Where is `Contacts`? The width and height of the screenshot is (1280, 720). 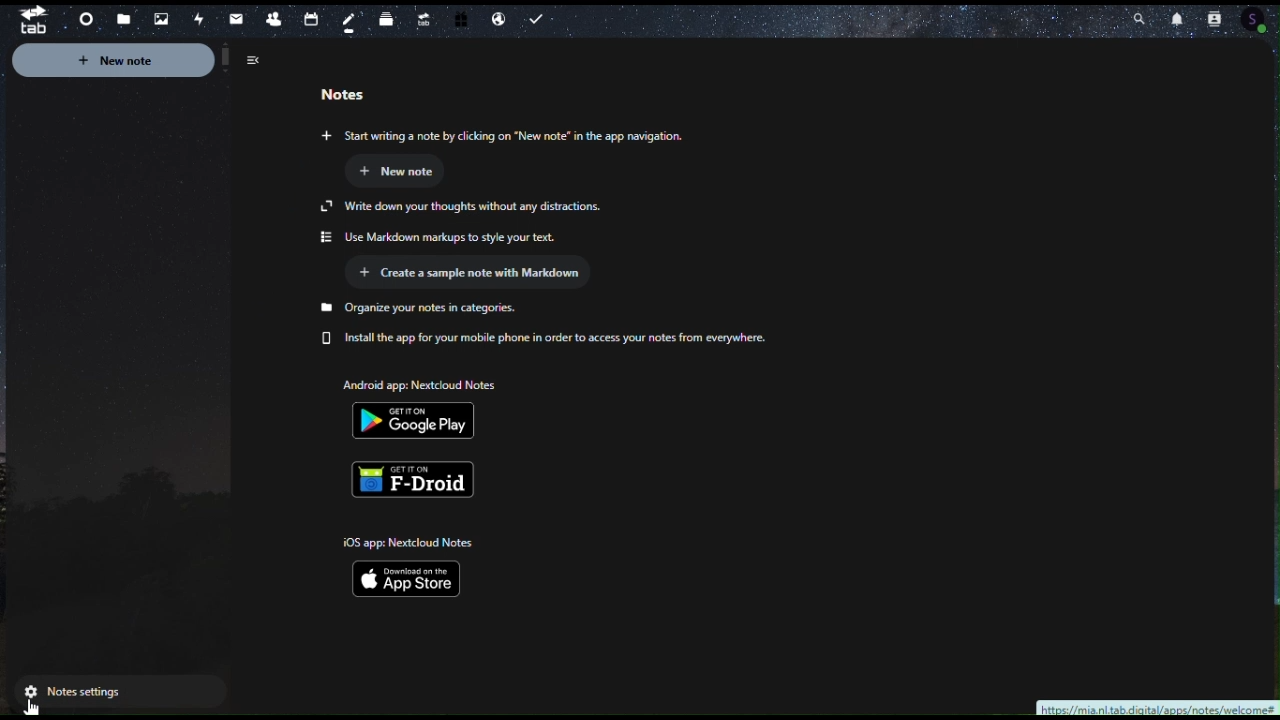 Contacts is located at coordinates (1223, 16).